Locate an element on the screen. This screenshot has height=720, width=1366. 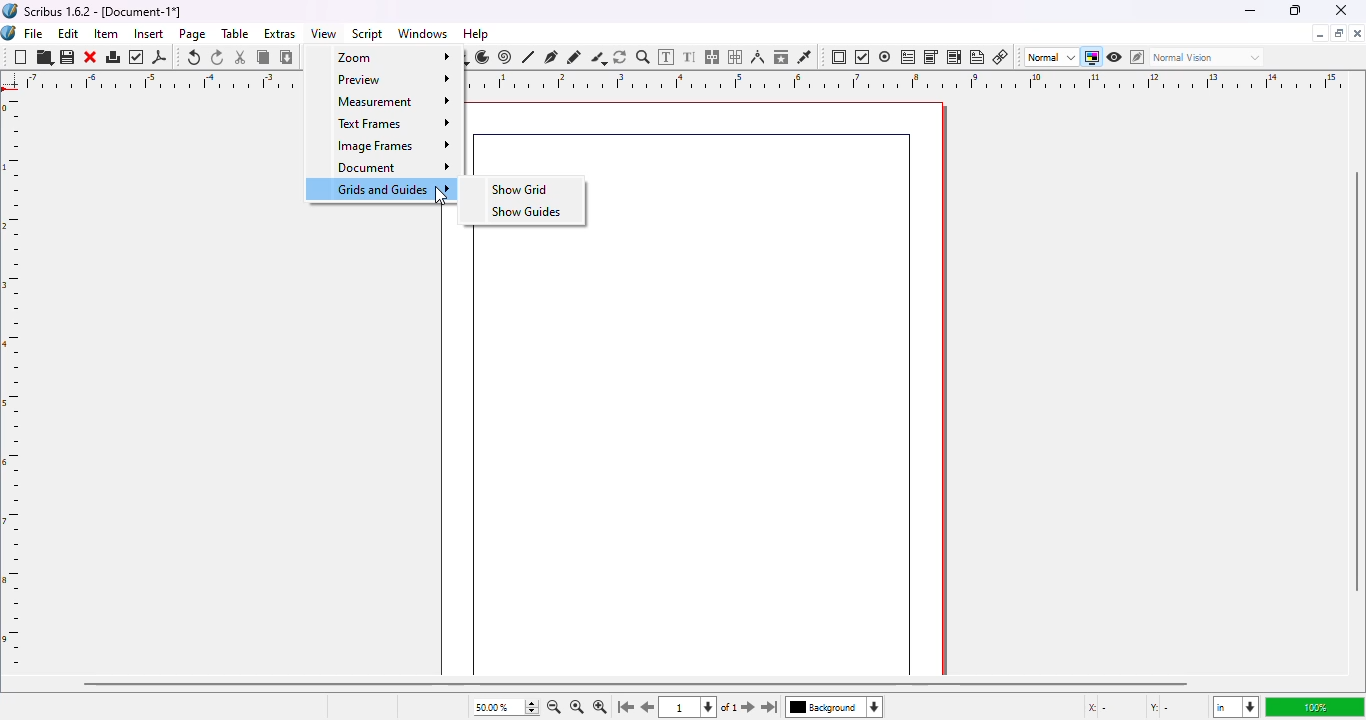
ruler is located at coordinates (914, 81).